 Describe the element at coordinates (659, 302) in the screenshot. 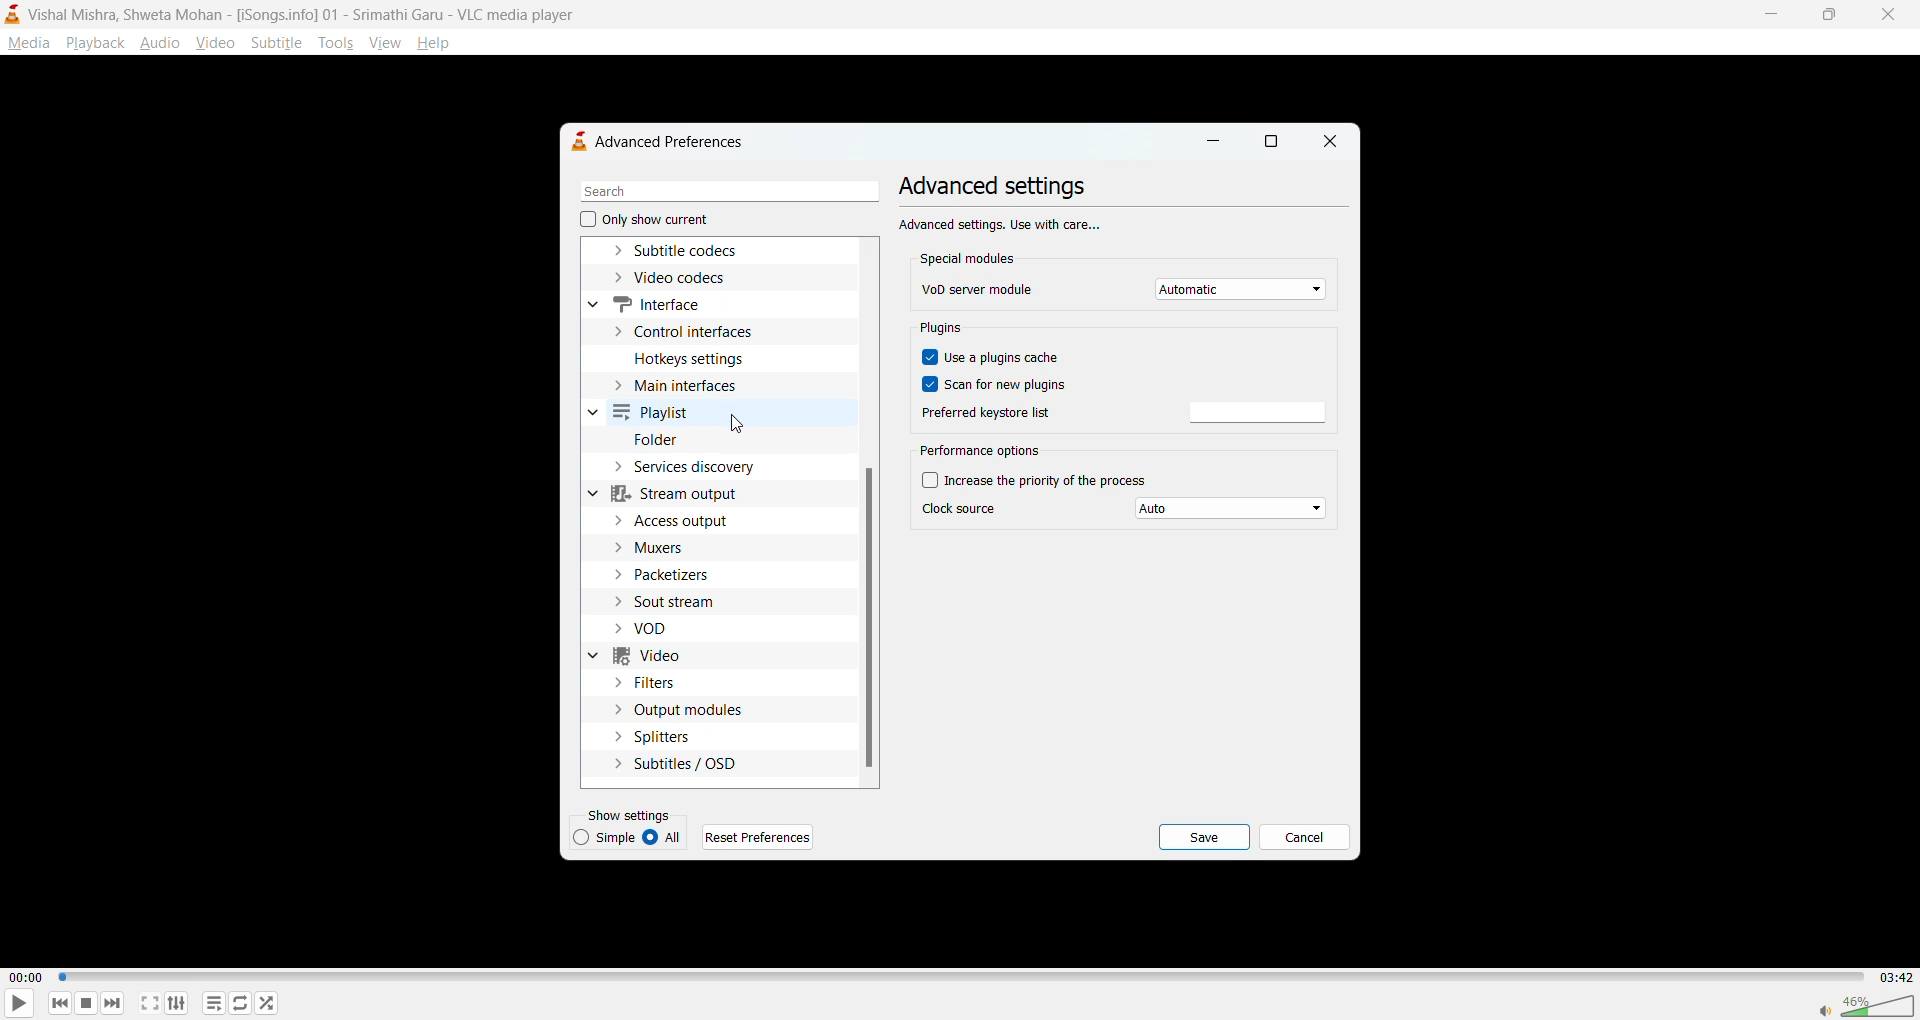

I see `interface` at that location.